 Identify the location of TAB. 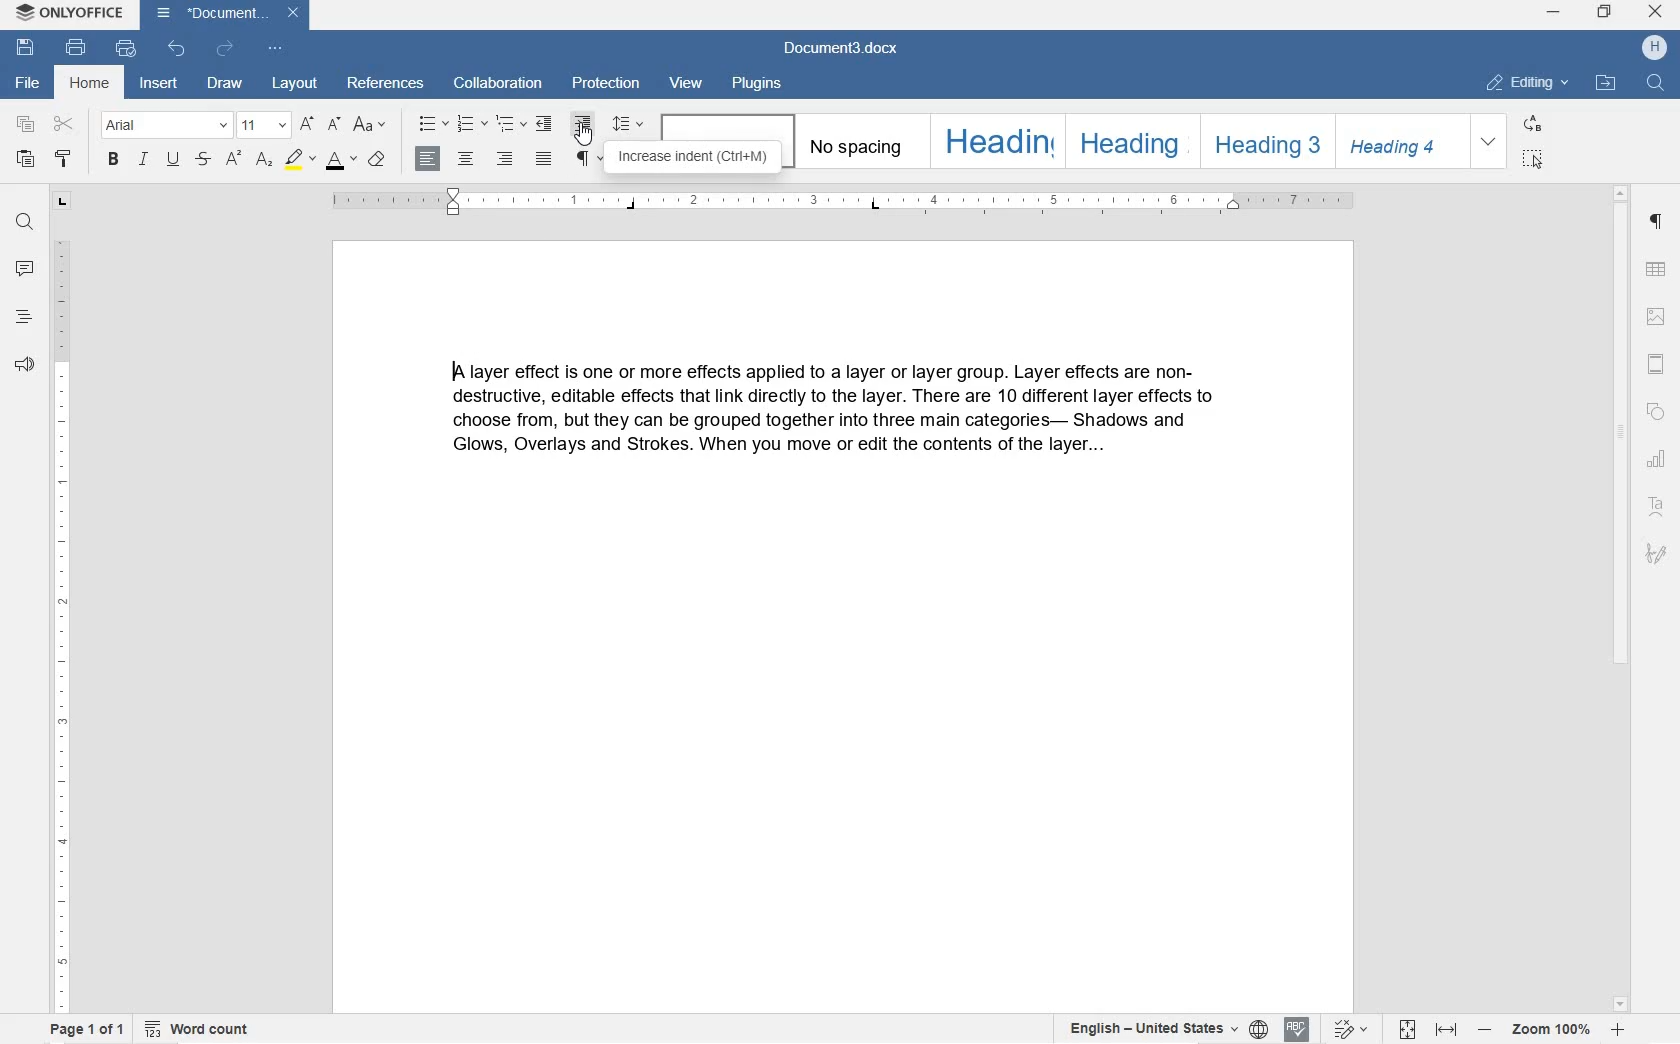
(61, 204).